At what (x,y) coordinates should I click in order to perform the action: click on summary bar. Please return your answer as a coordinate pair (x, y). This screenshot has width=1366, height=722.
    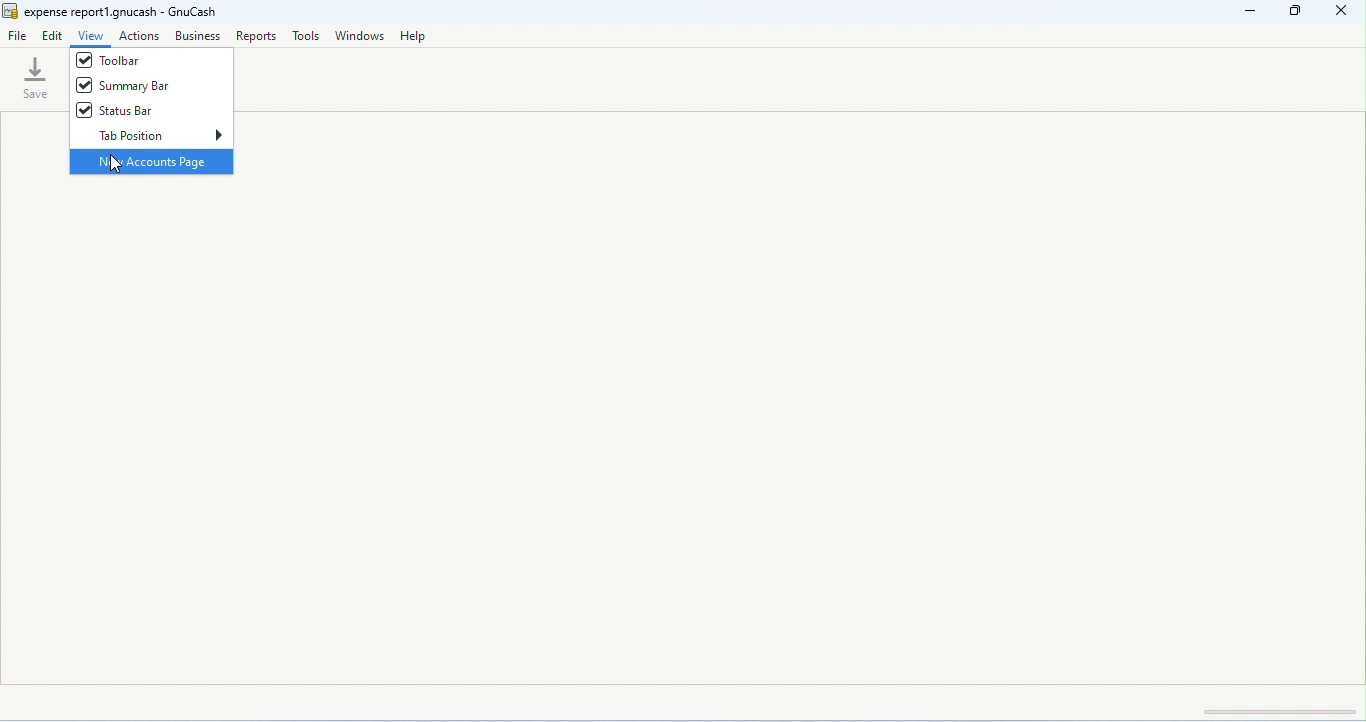
    Looking at the image, I should click on (123, 85).